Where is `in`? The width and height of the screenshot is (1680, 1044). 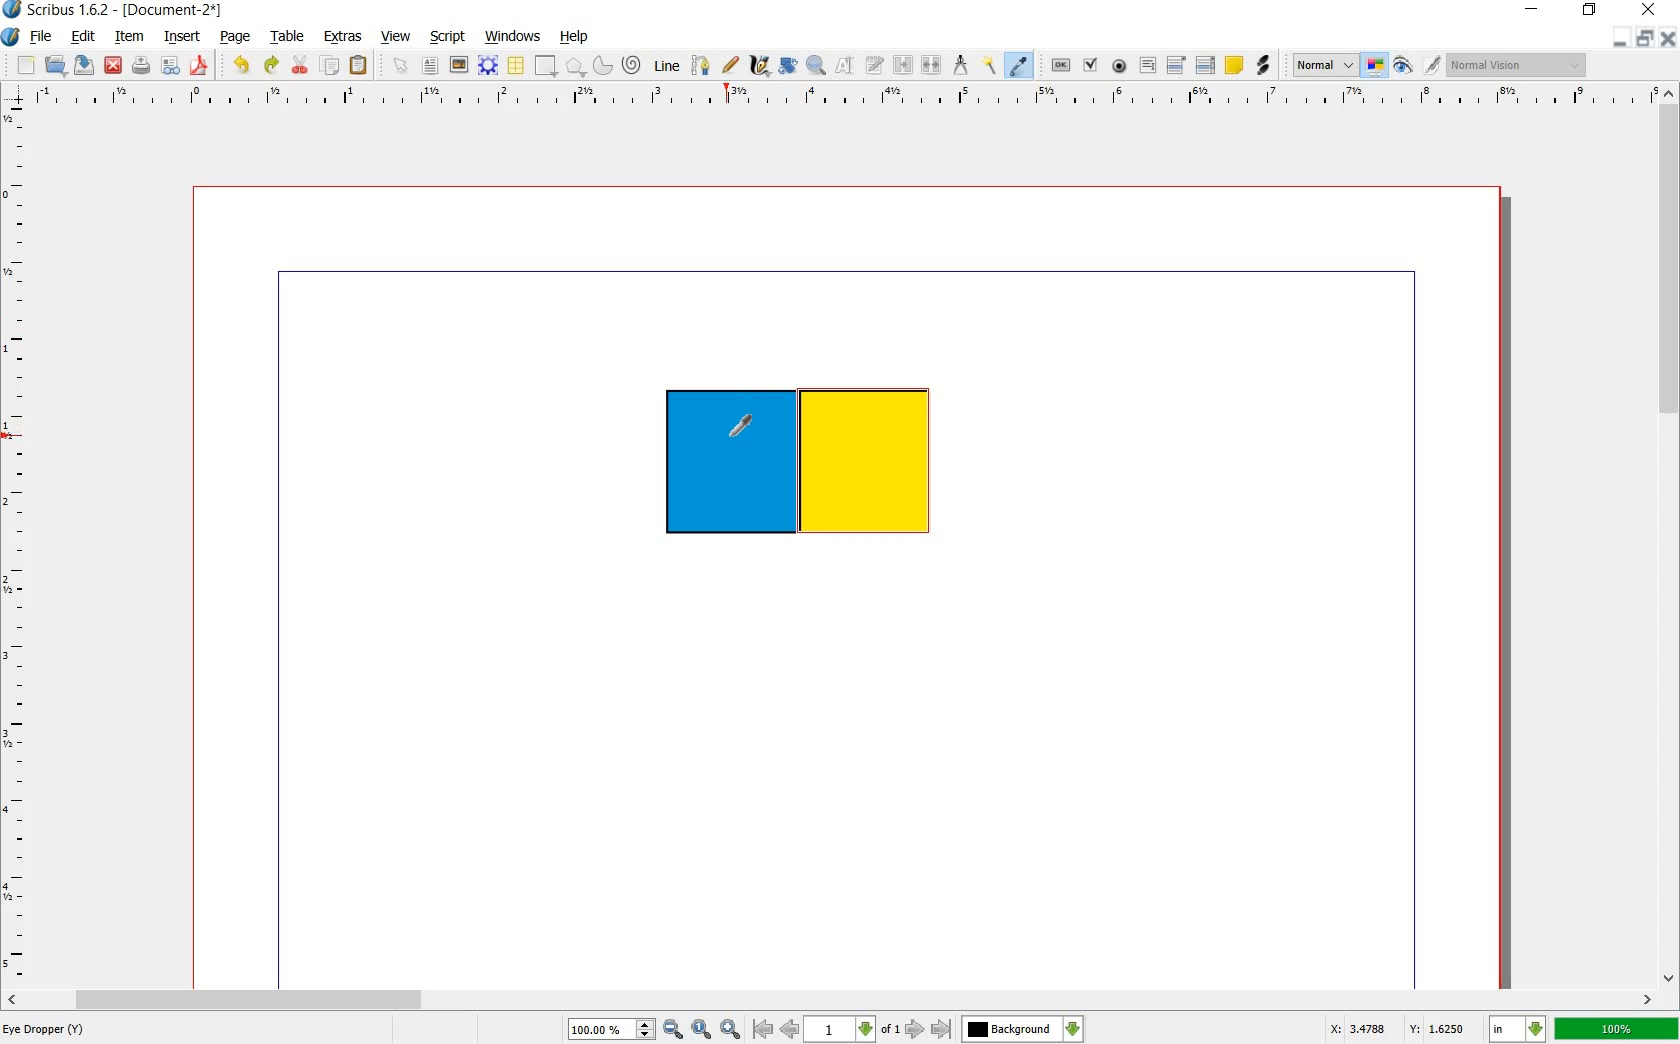
in is located at coordinates (1515, 1028).